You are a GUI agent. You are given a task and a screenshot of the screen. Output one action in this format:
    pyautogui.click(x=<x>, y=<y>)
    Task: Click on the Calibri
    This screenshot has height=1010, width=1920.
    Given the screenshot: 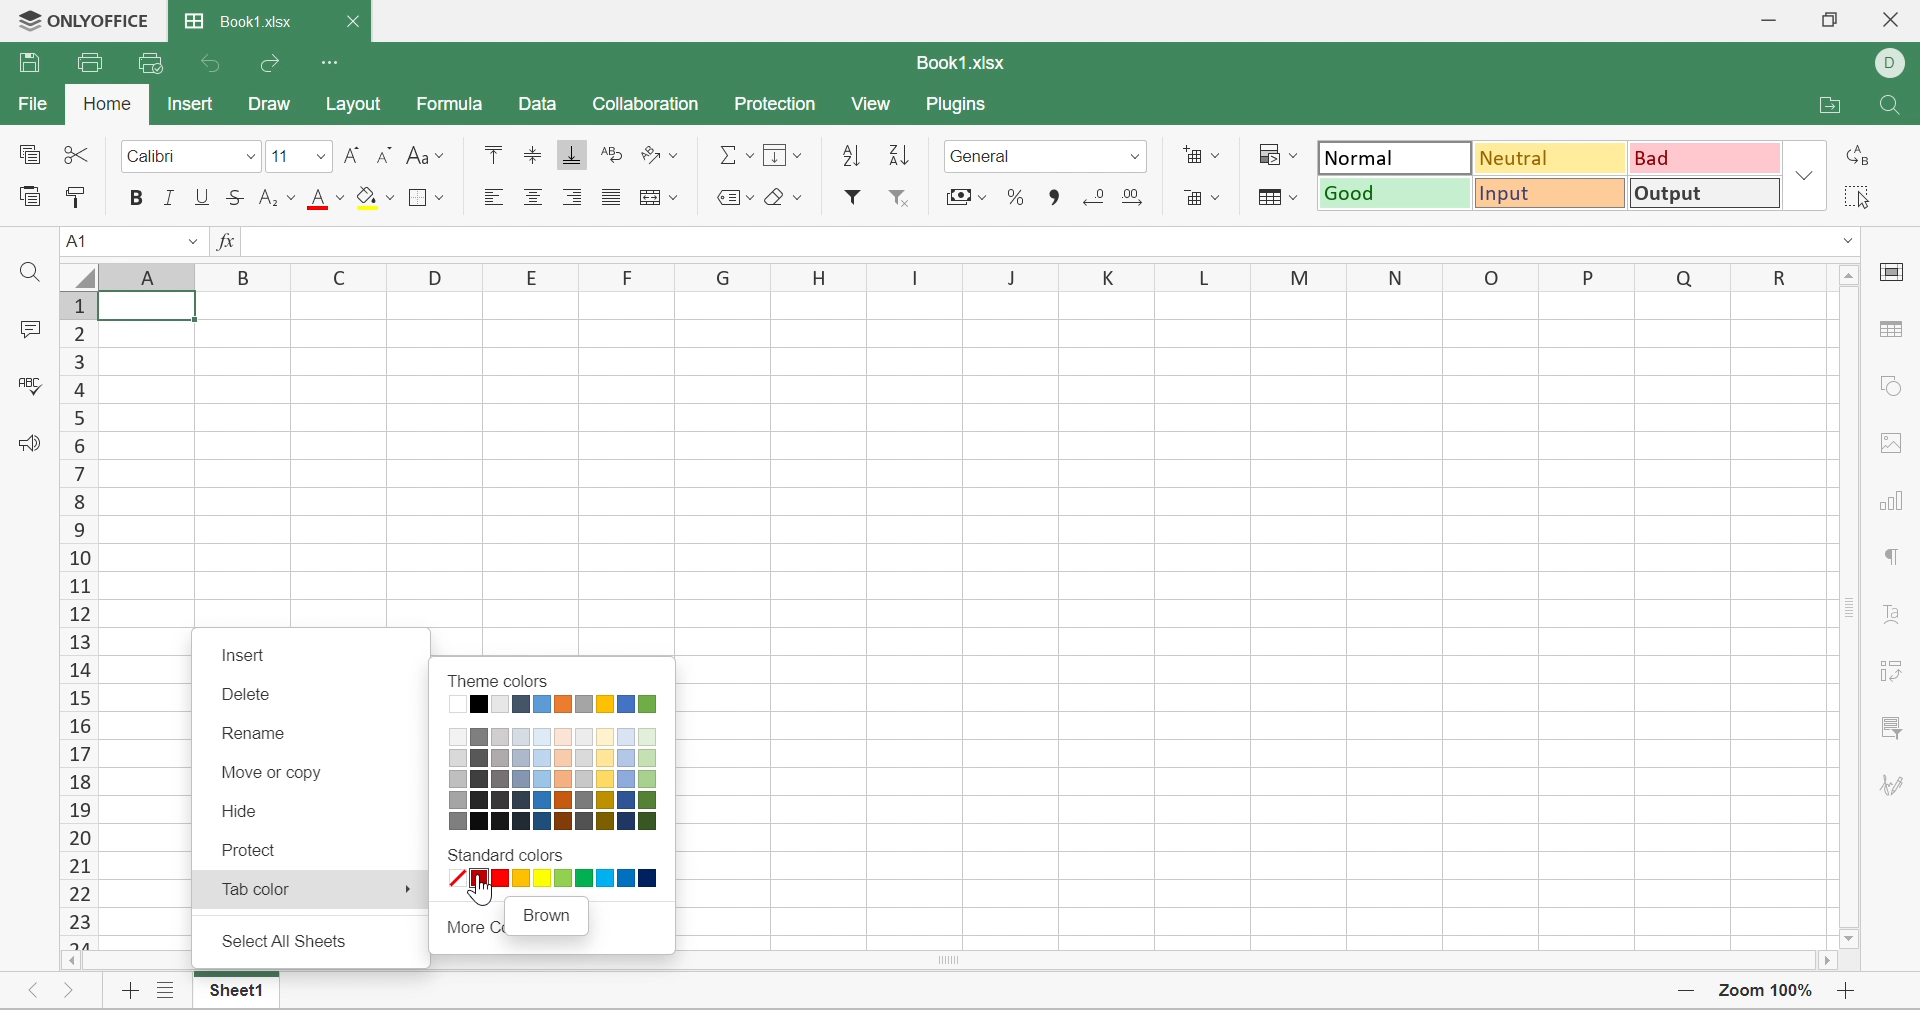 What is the action you would take?
    pyautogui.click(x=170, y=157)
    